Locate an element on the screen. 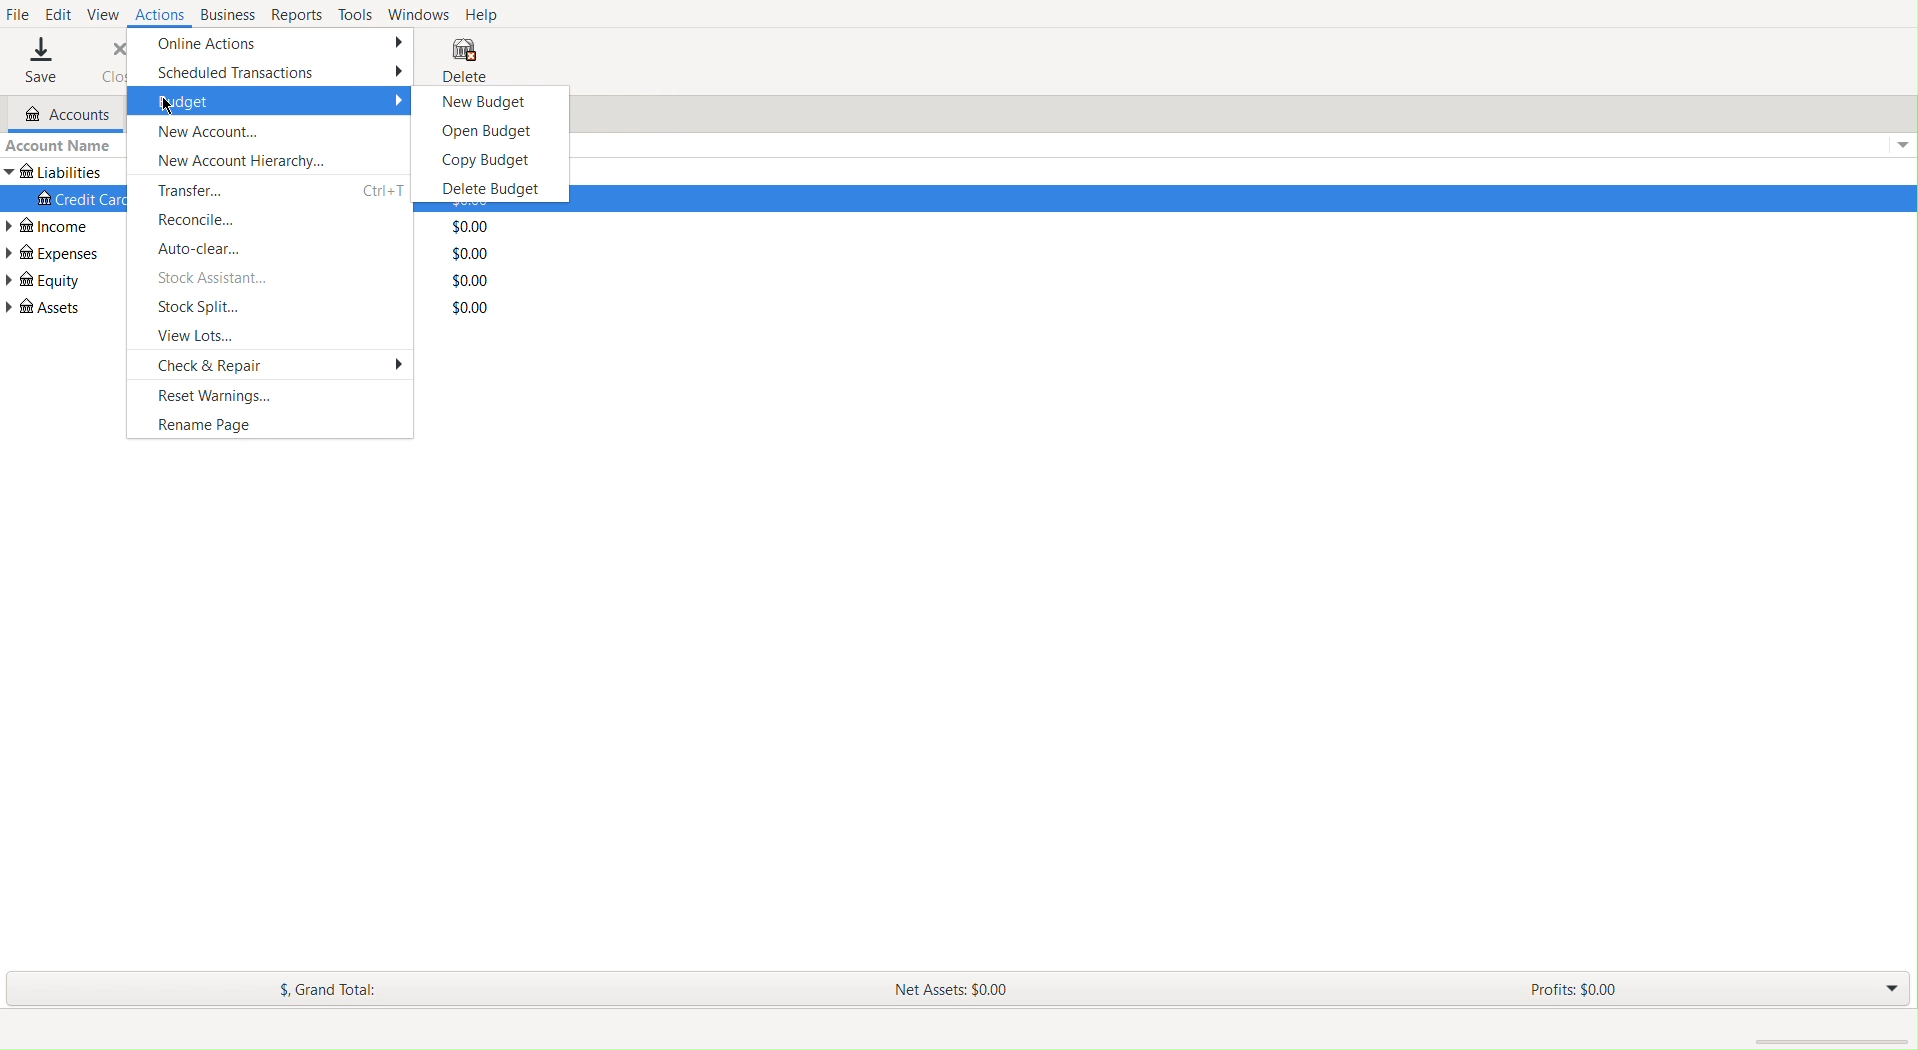 The height and width of the screenshot is (1050, 1918). Online Actions is located at coordinates (271, 43).